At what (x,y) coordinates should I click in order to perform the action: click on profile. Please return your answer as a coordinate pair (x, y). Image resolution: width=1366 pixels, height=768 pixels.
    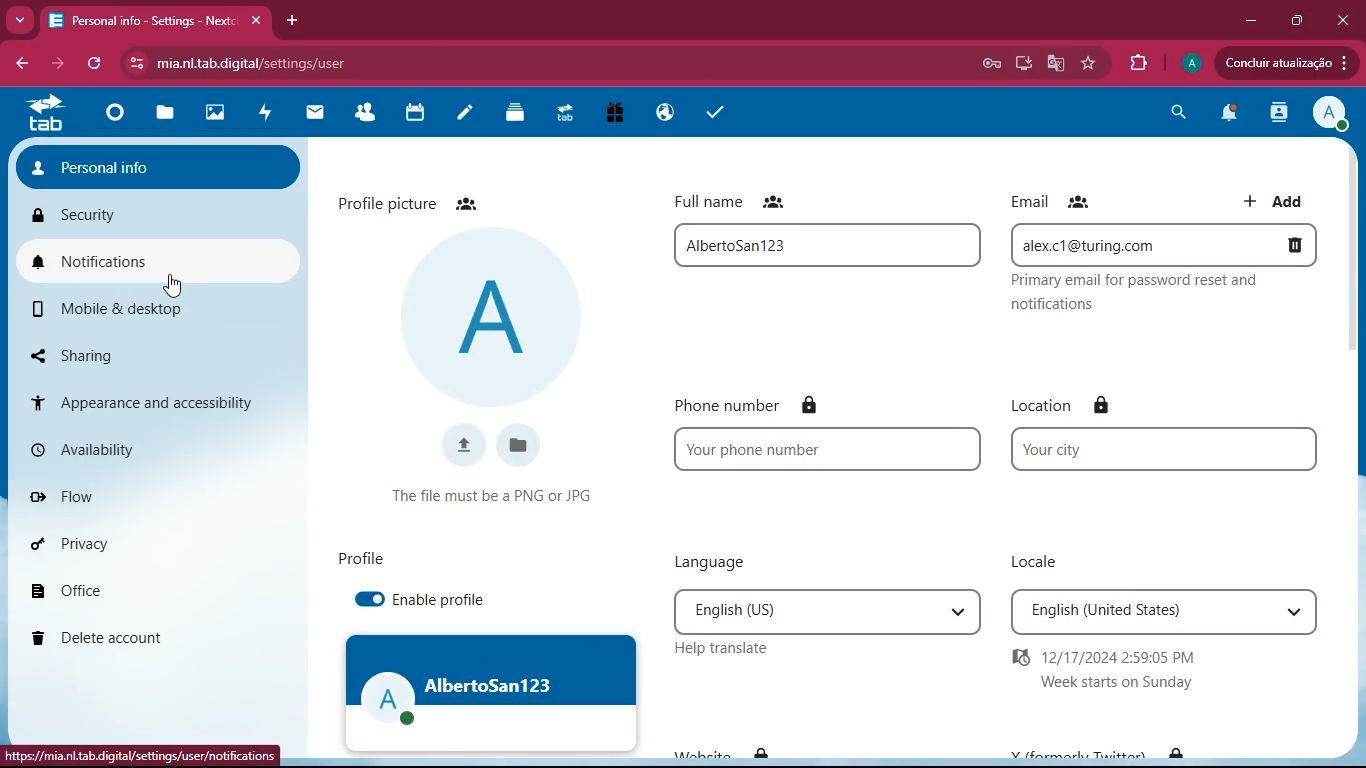
    Looking at the image, I should click on (359, 558).